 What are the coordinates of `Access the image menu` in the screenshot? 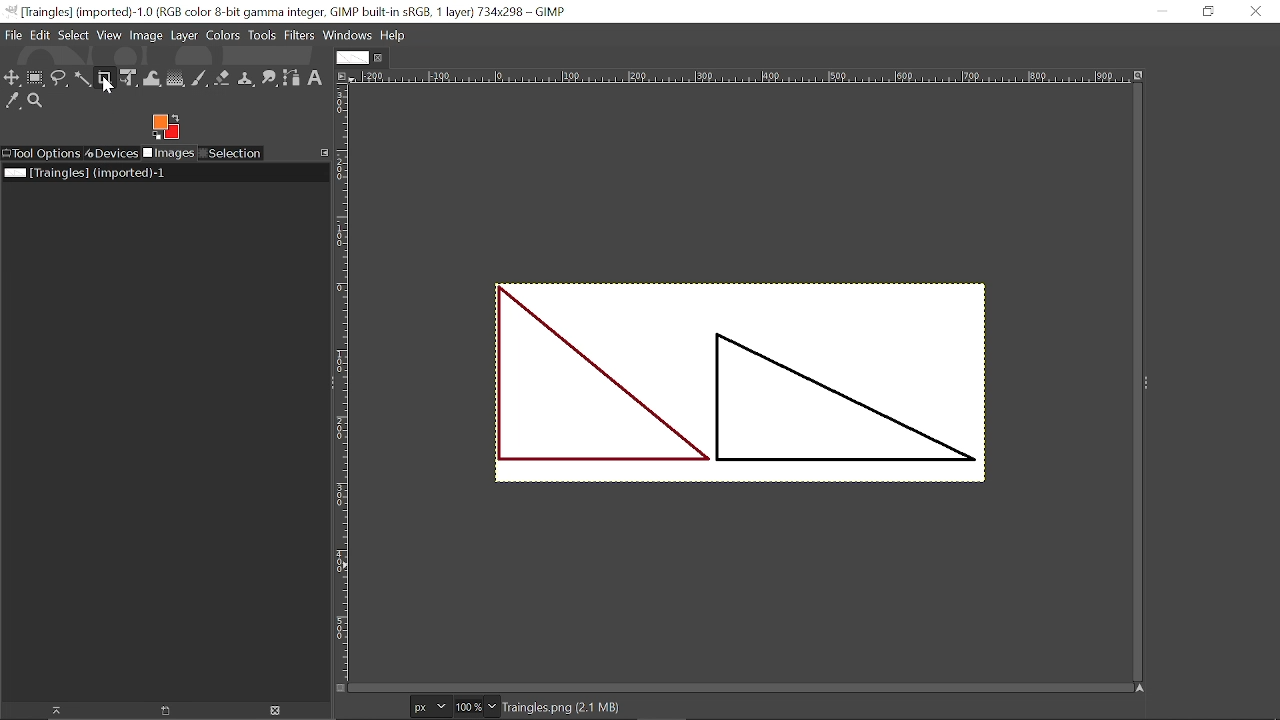 It's located at (343, 77).